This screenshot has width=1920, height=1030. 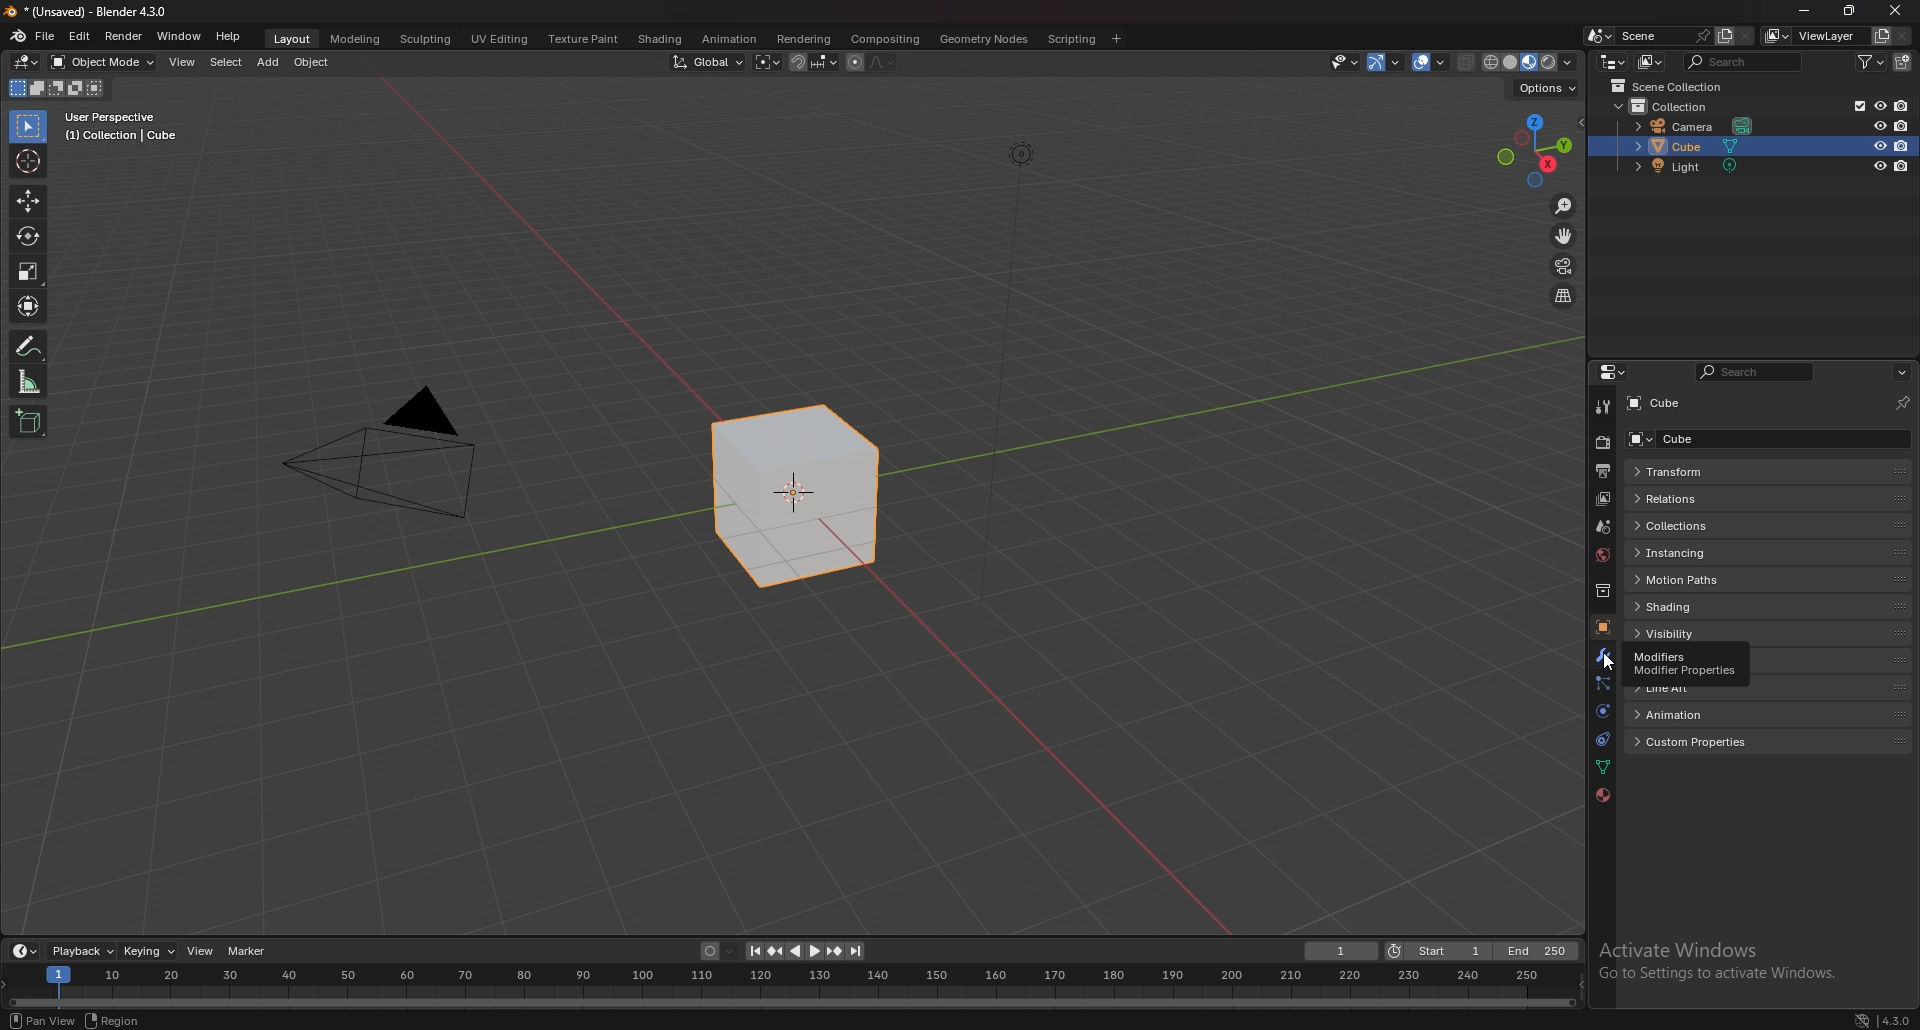 I want to click on seek, so click(x=794, y=988).